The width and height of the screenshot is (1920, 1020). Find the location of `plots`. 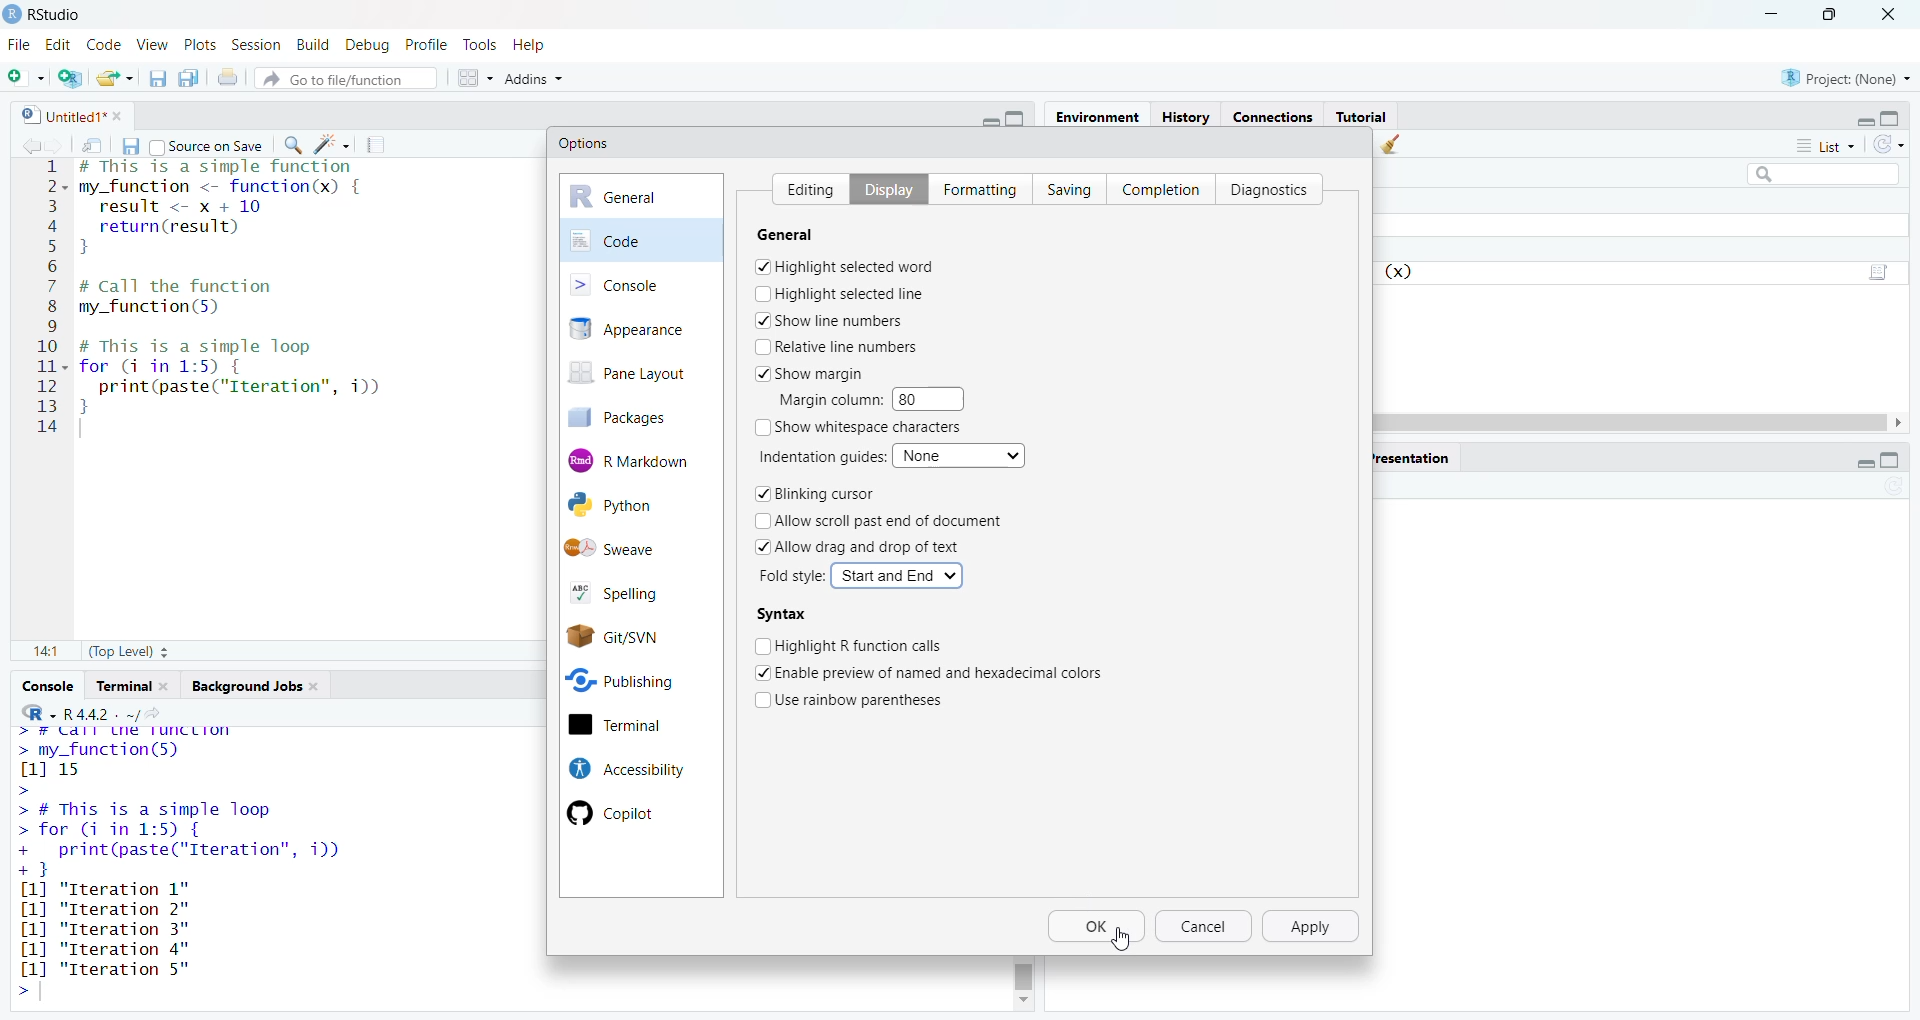

plots is located at coordinates (198, 43).